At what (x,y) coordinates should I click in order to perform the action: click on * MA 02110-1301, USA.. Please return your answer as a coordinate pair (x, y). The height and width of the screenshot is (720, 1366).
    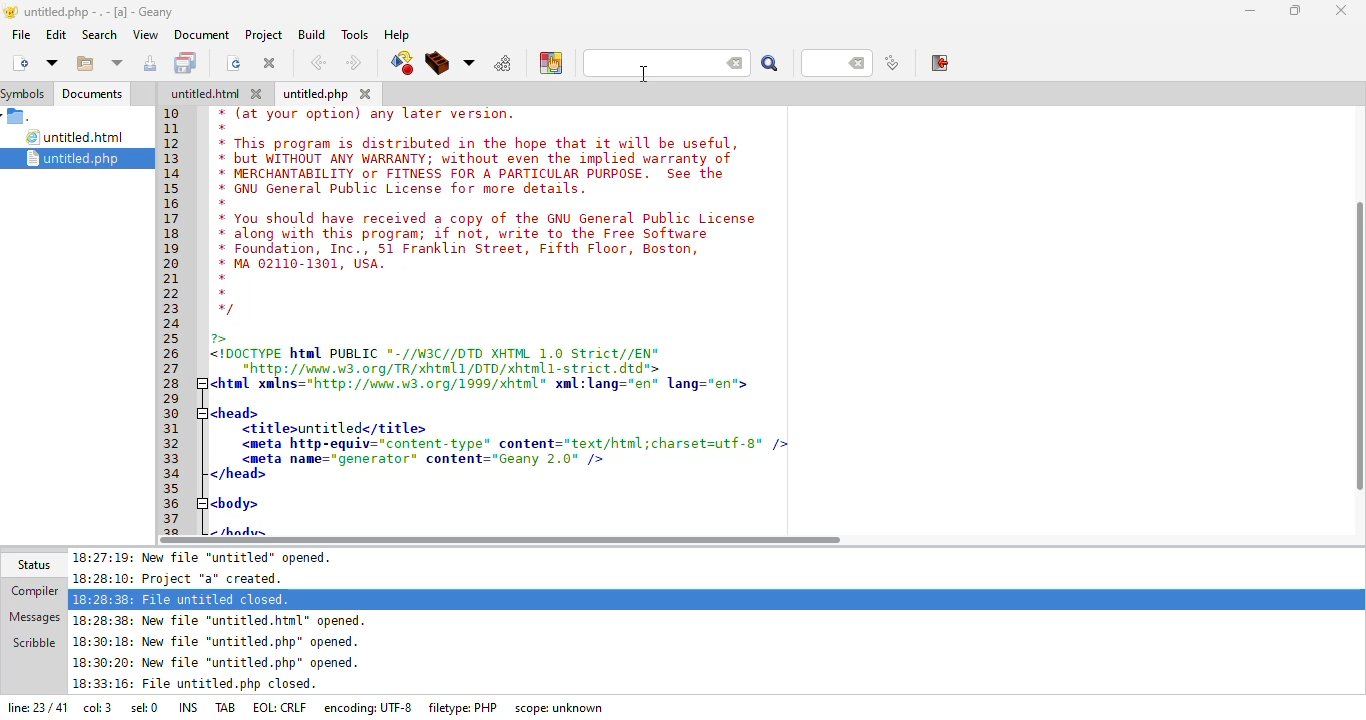
    Looking at the image, I should click on (300, 264).